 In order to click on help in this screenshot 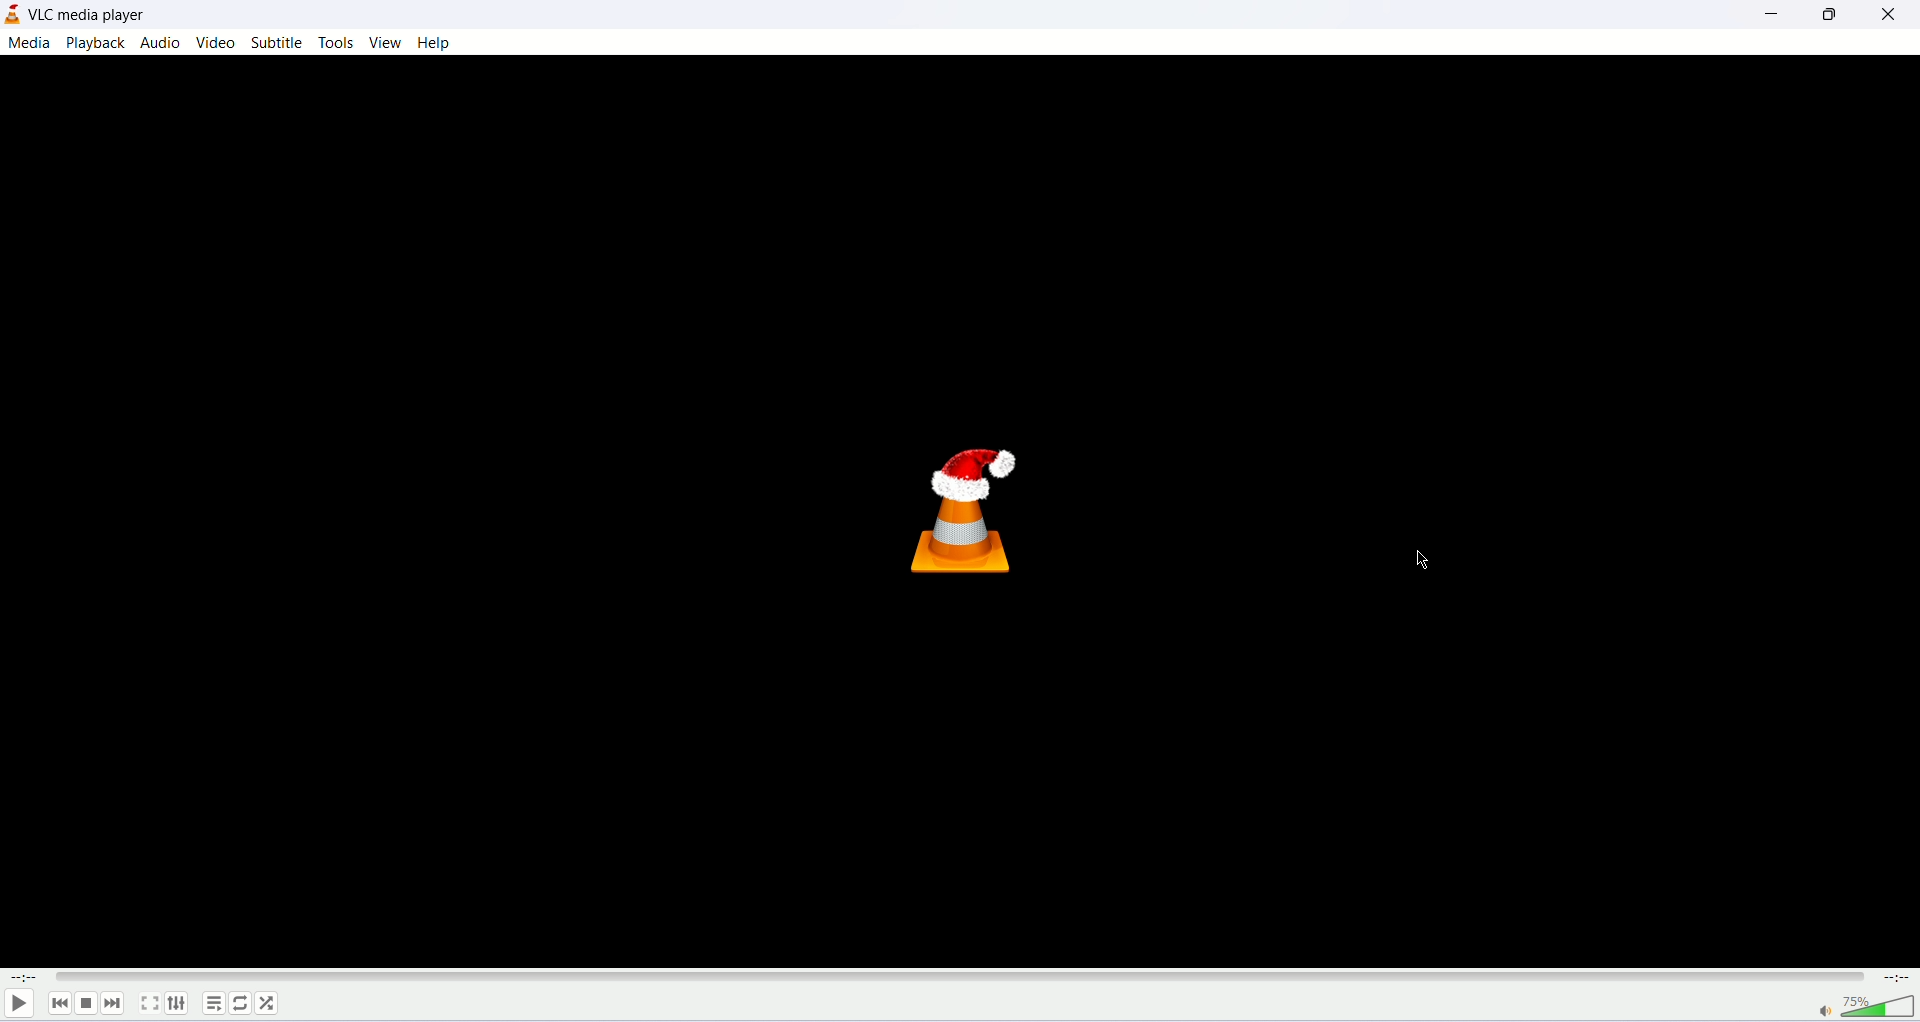, I will do `click(439, 45)`.